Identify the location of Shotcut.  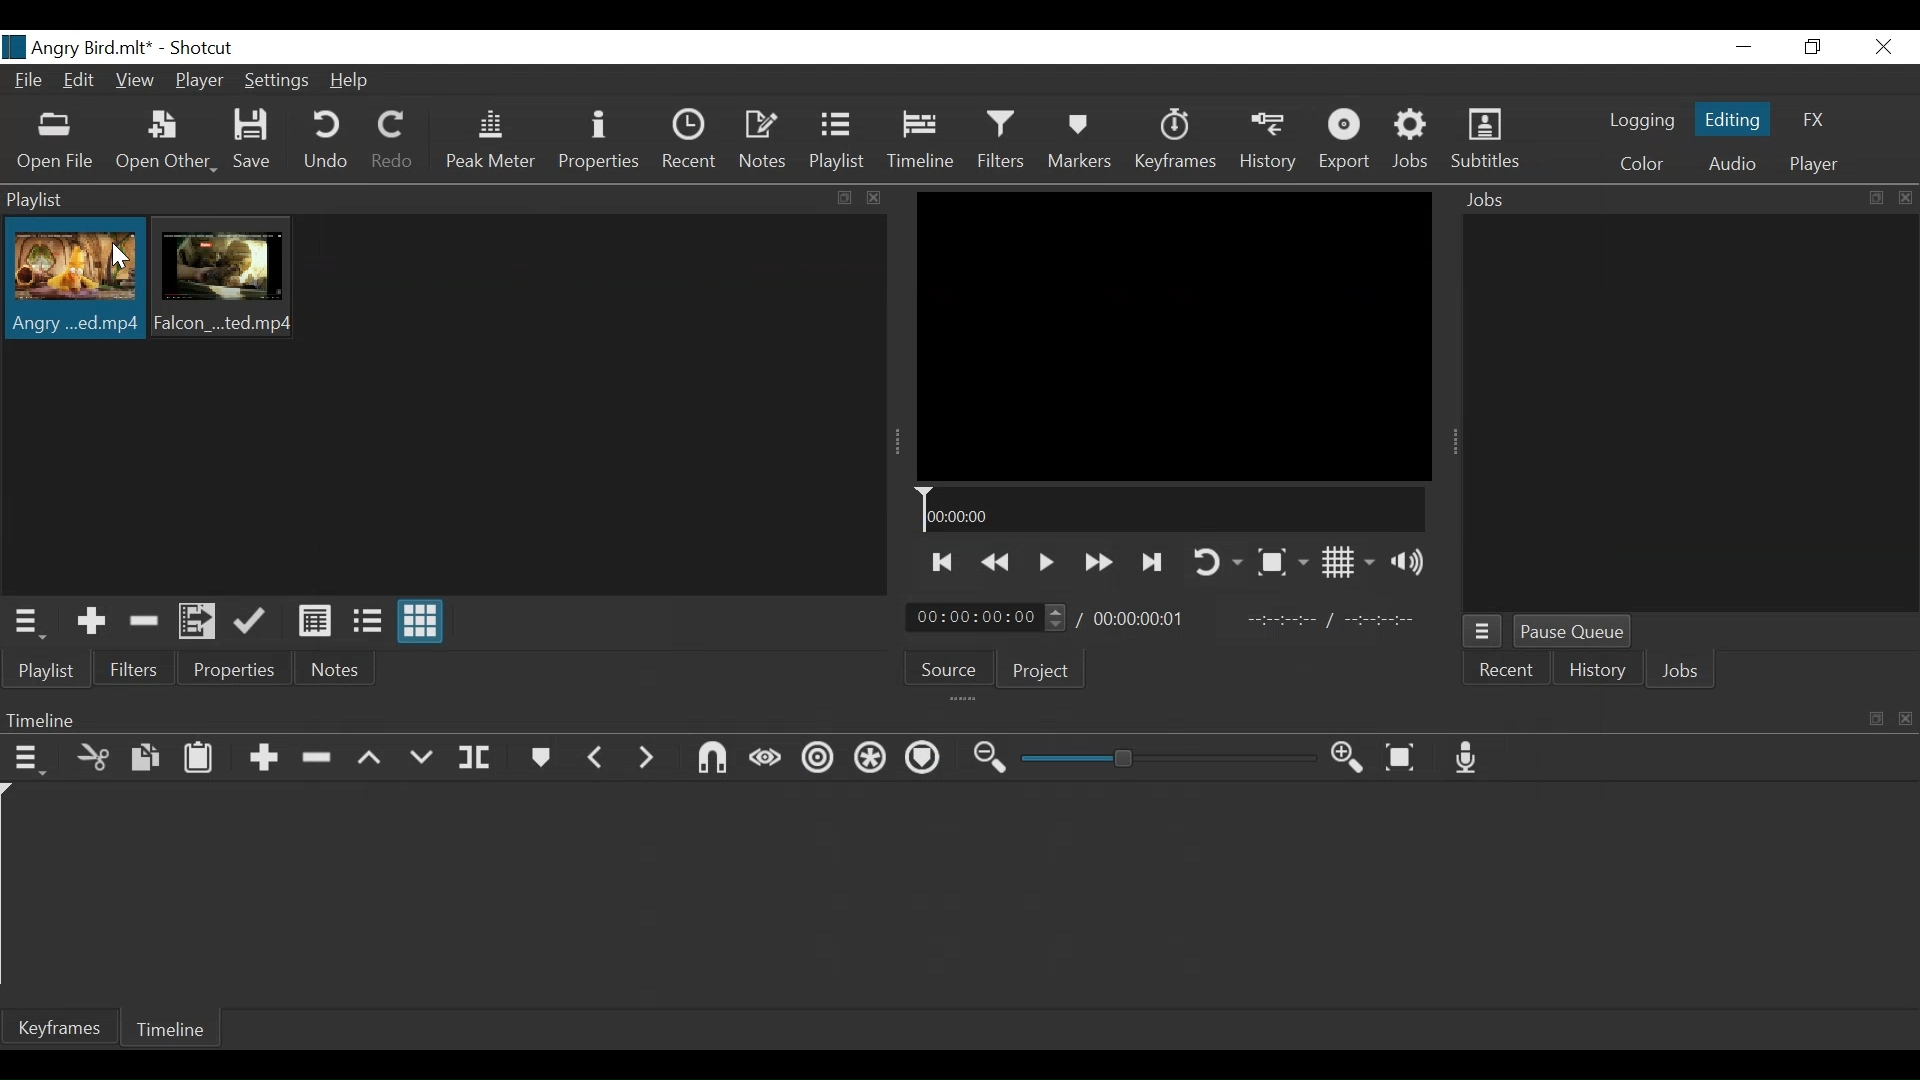
(200, 49).